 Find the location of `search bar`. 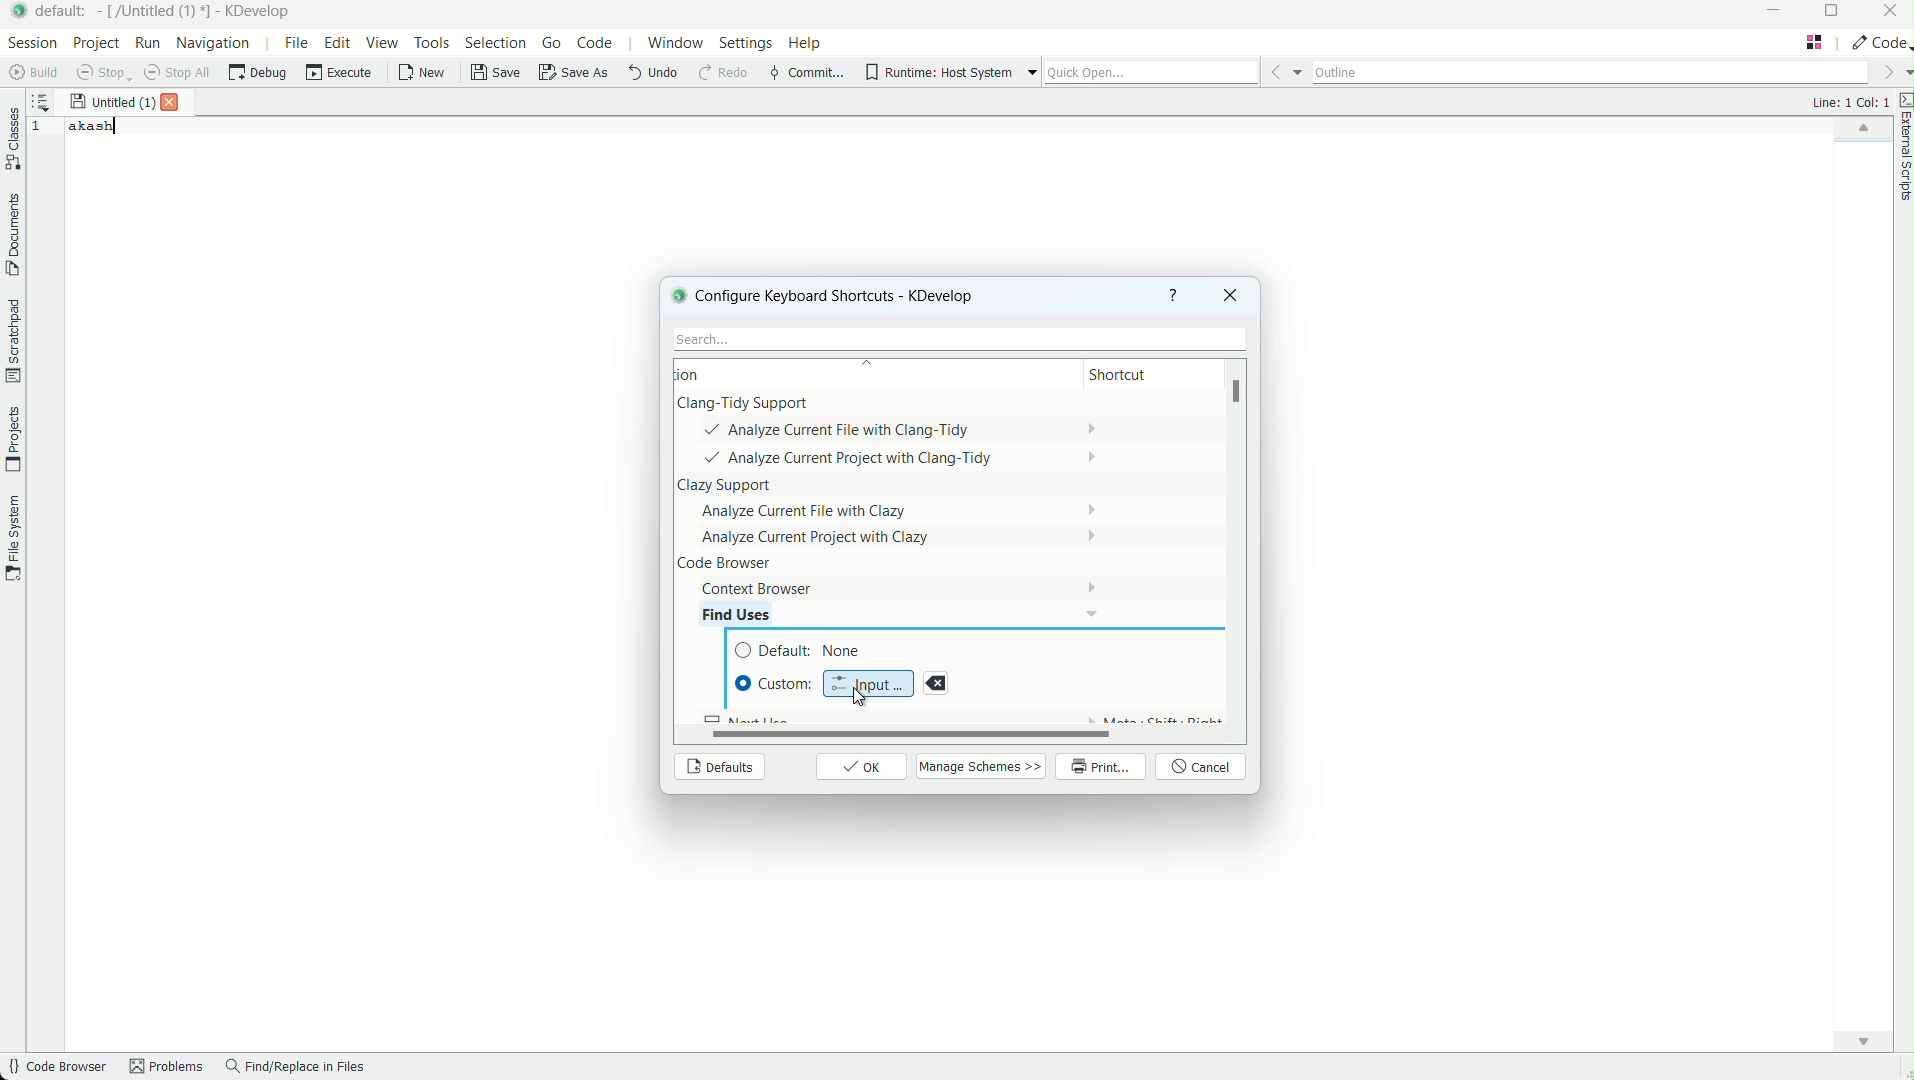

search bar is located at coordinates (955, 339).